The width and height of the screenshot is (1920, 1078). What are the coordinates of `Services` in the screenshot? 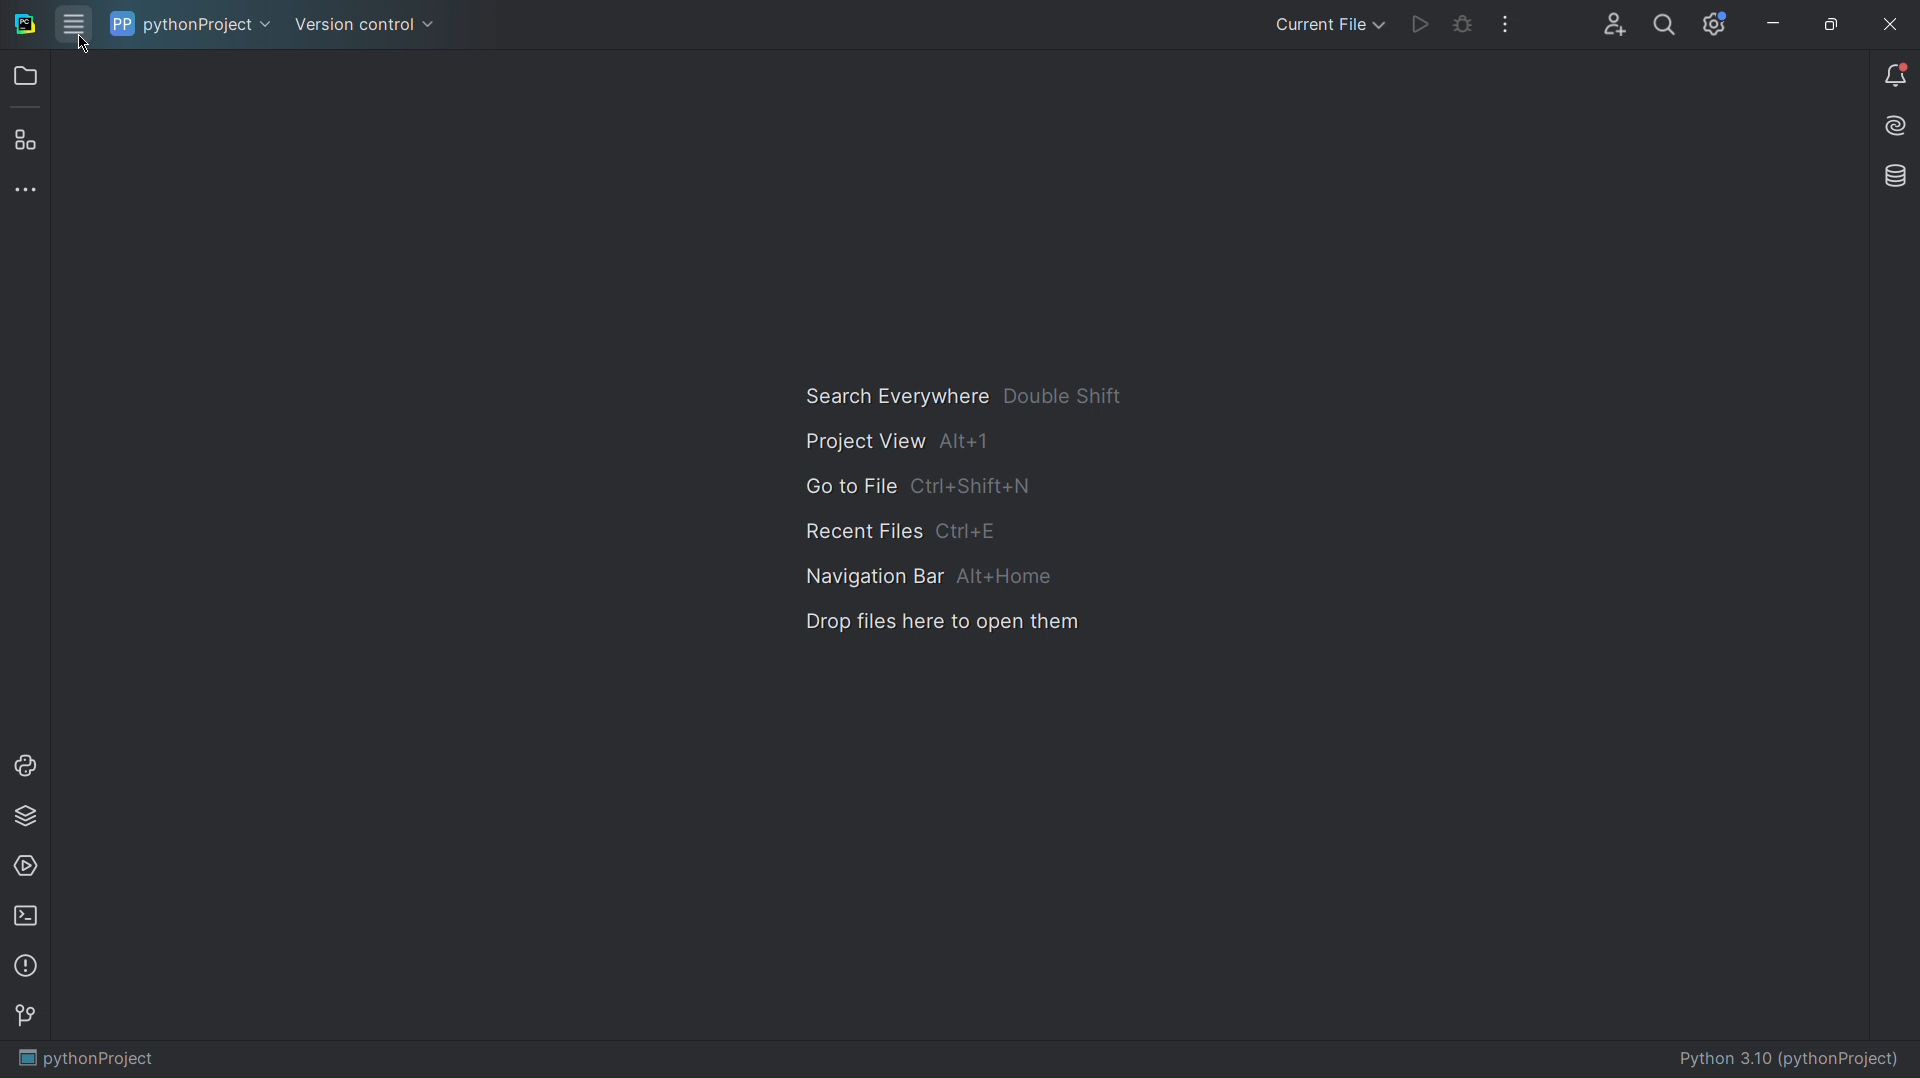 It's located at (28, 868).